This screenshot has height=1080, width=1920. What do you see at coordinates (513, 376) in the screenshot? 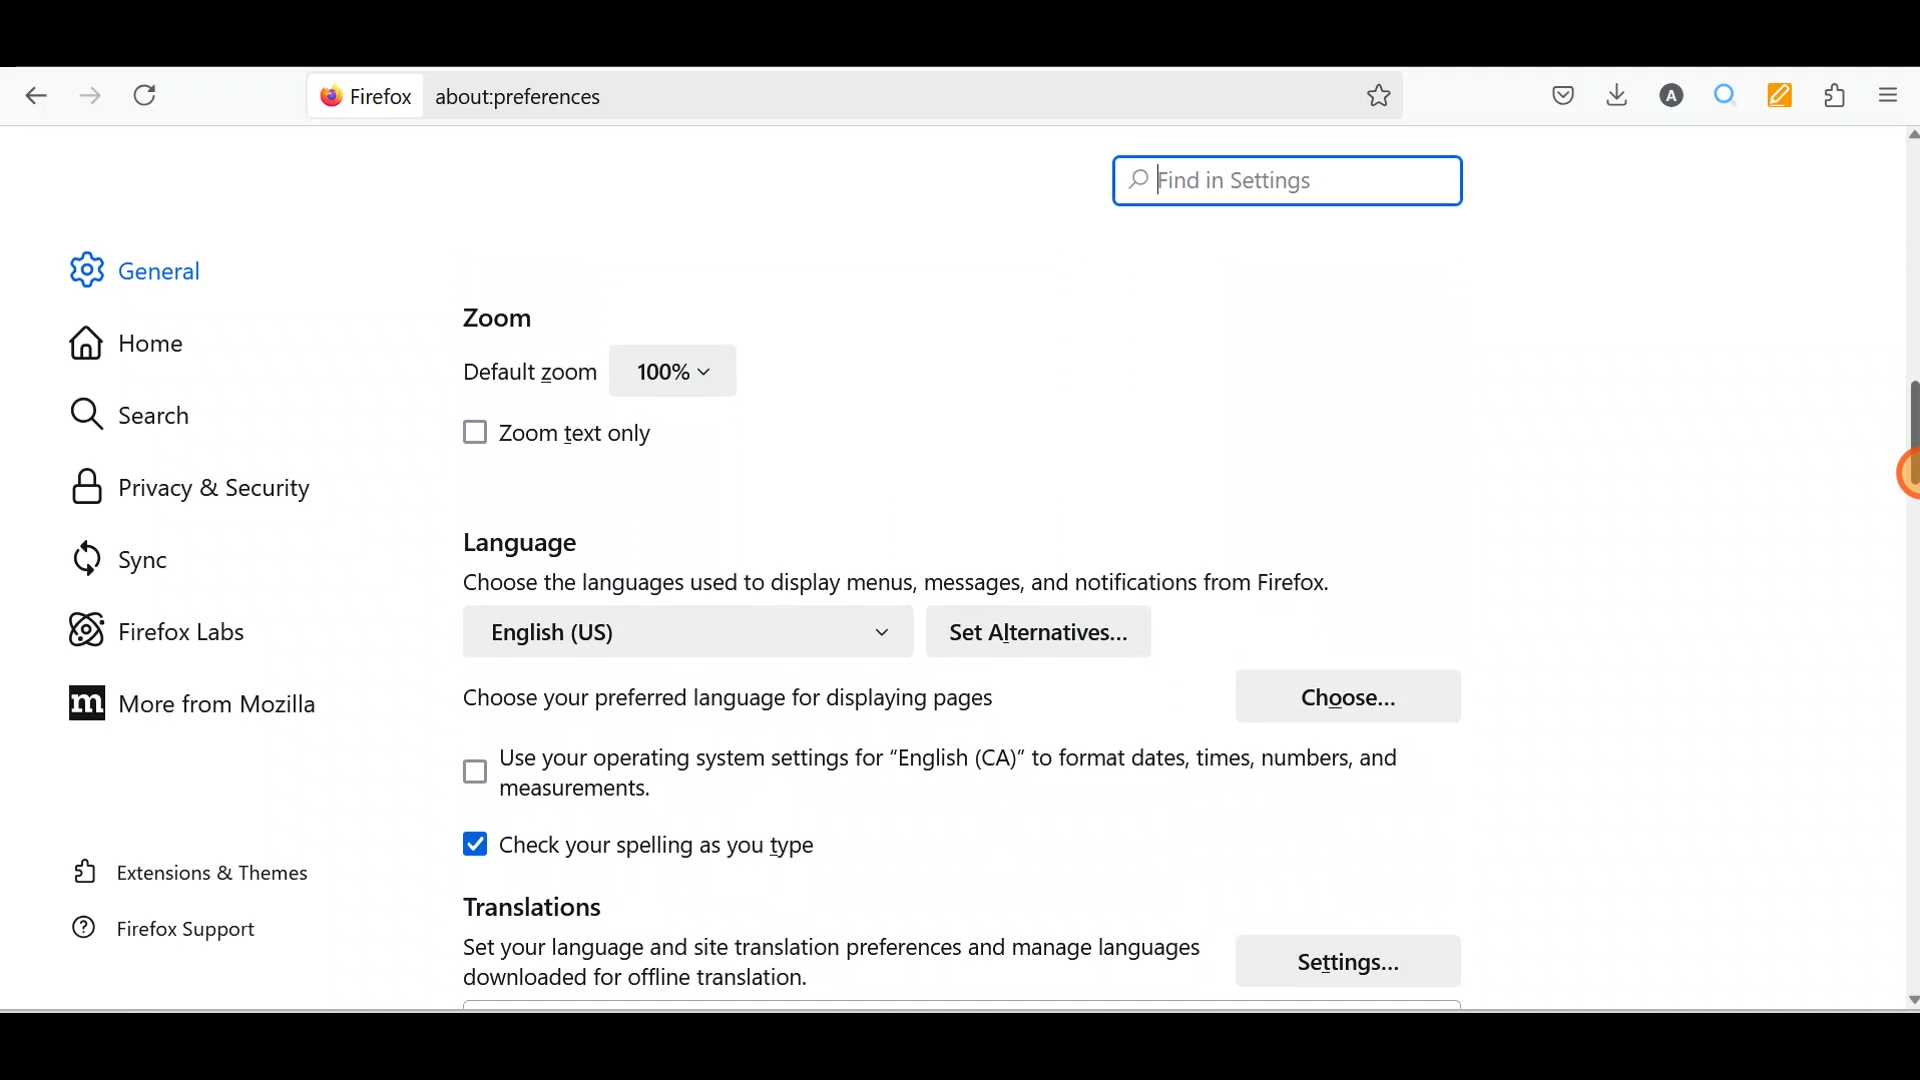
I see `Default zoom` at bounding box center [513, 376].